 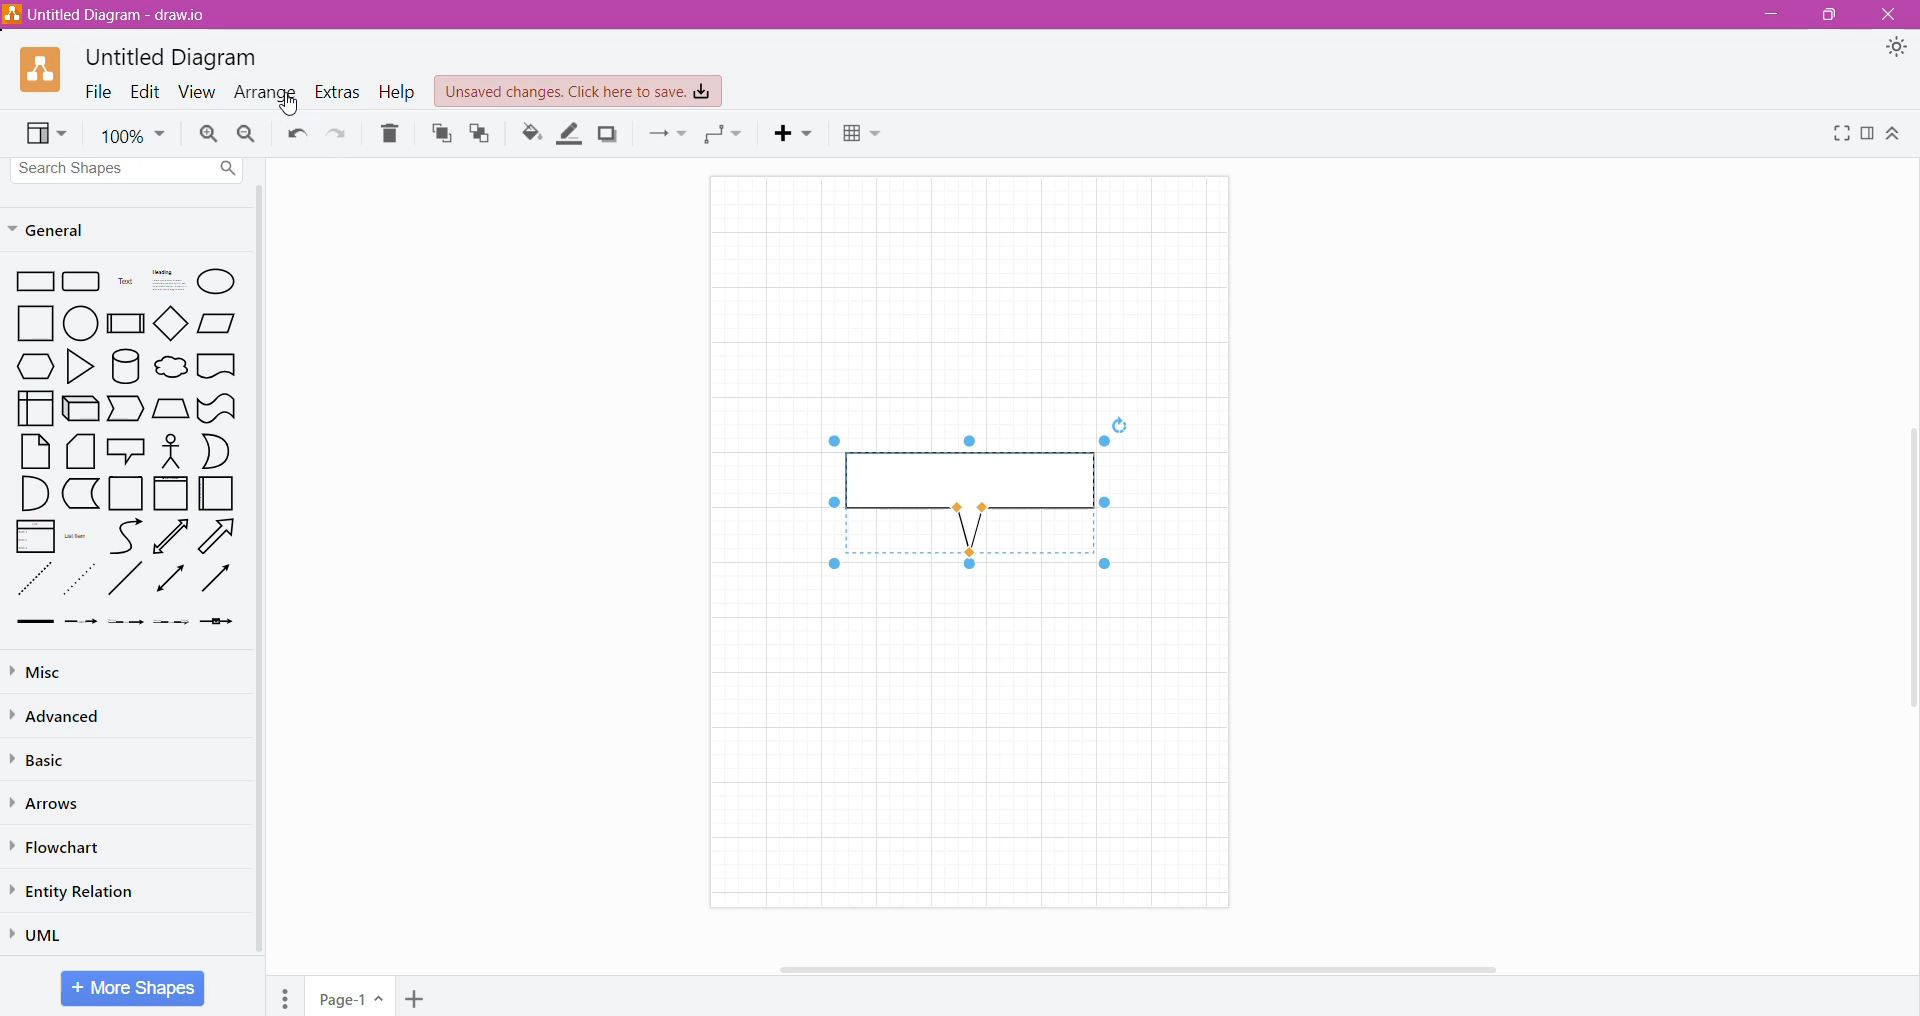 What do you see at coordinates (1907, 573) in the screenshot?
I see `Vertical Scroll Bar` at bounding box center [1907, 573].